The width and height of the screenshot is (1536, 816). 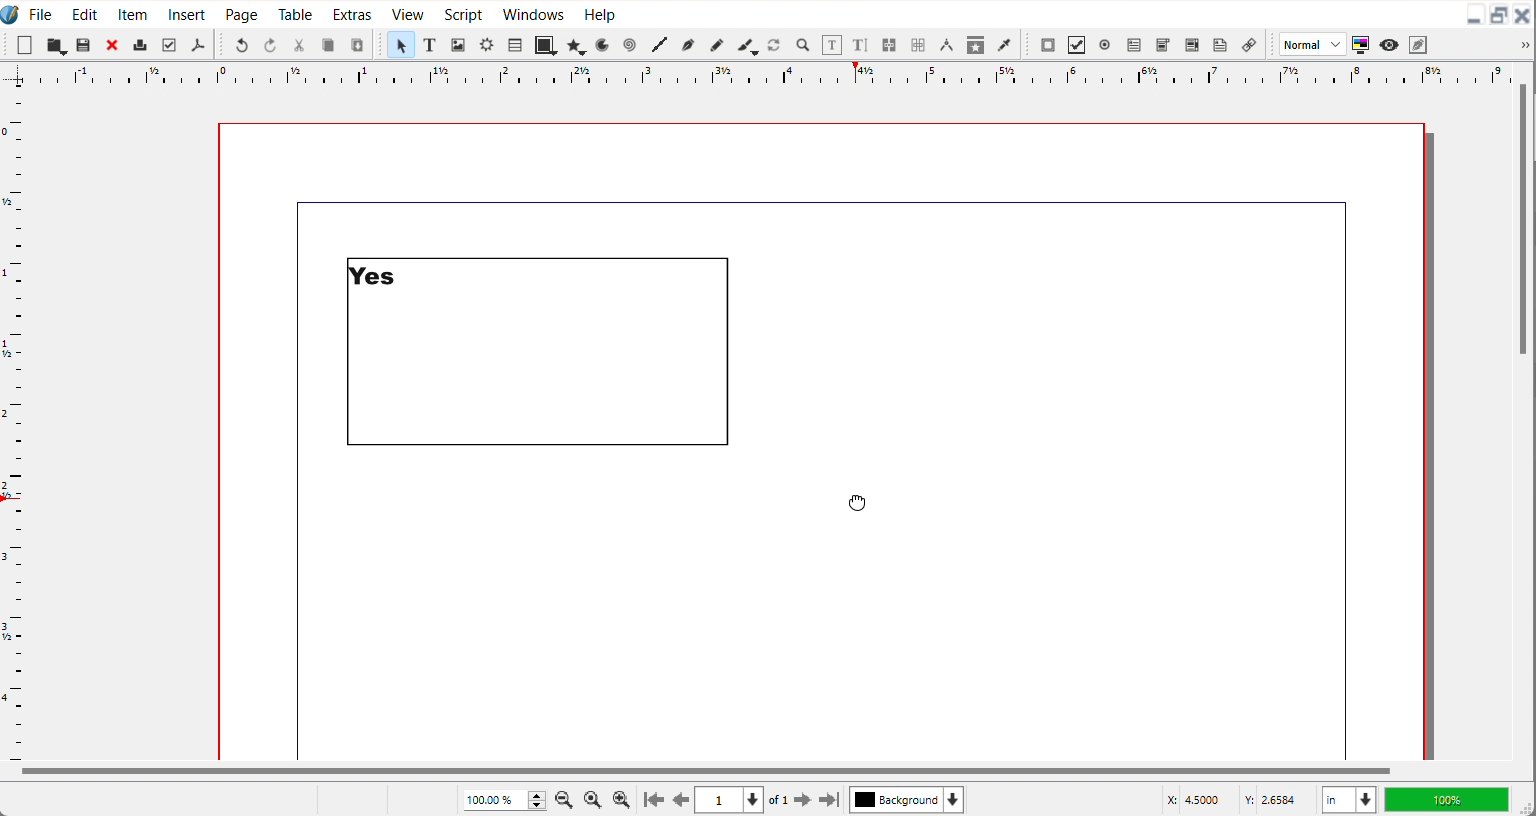 I want to click on Item, so click(x=134, y=14).